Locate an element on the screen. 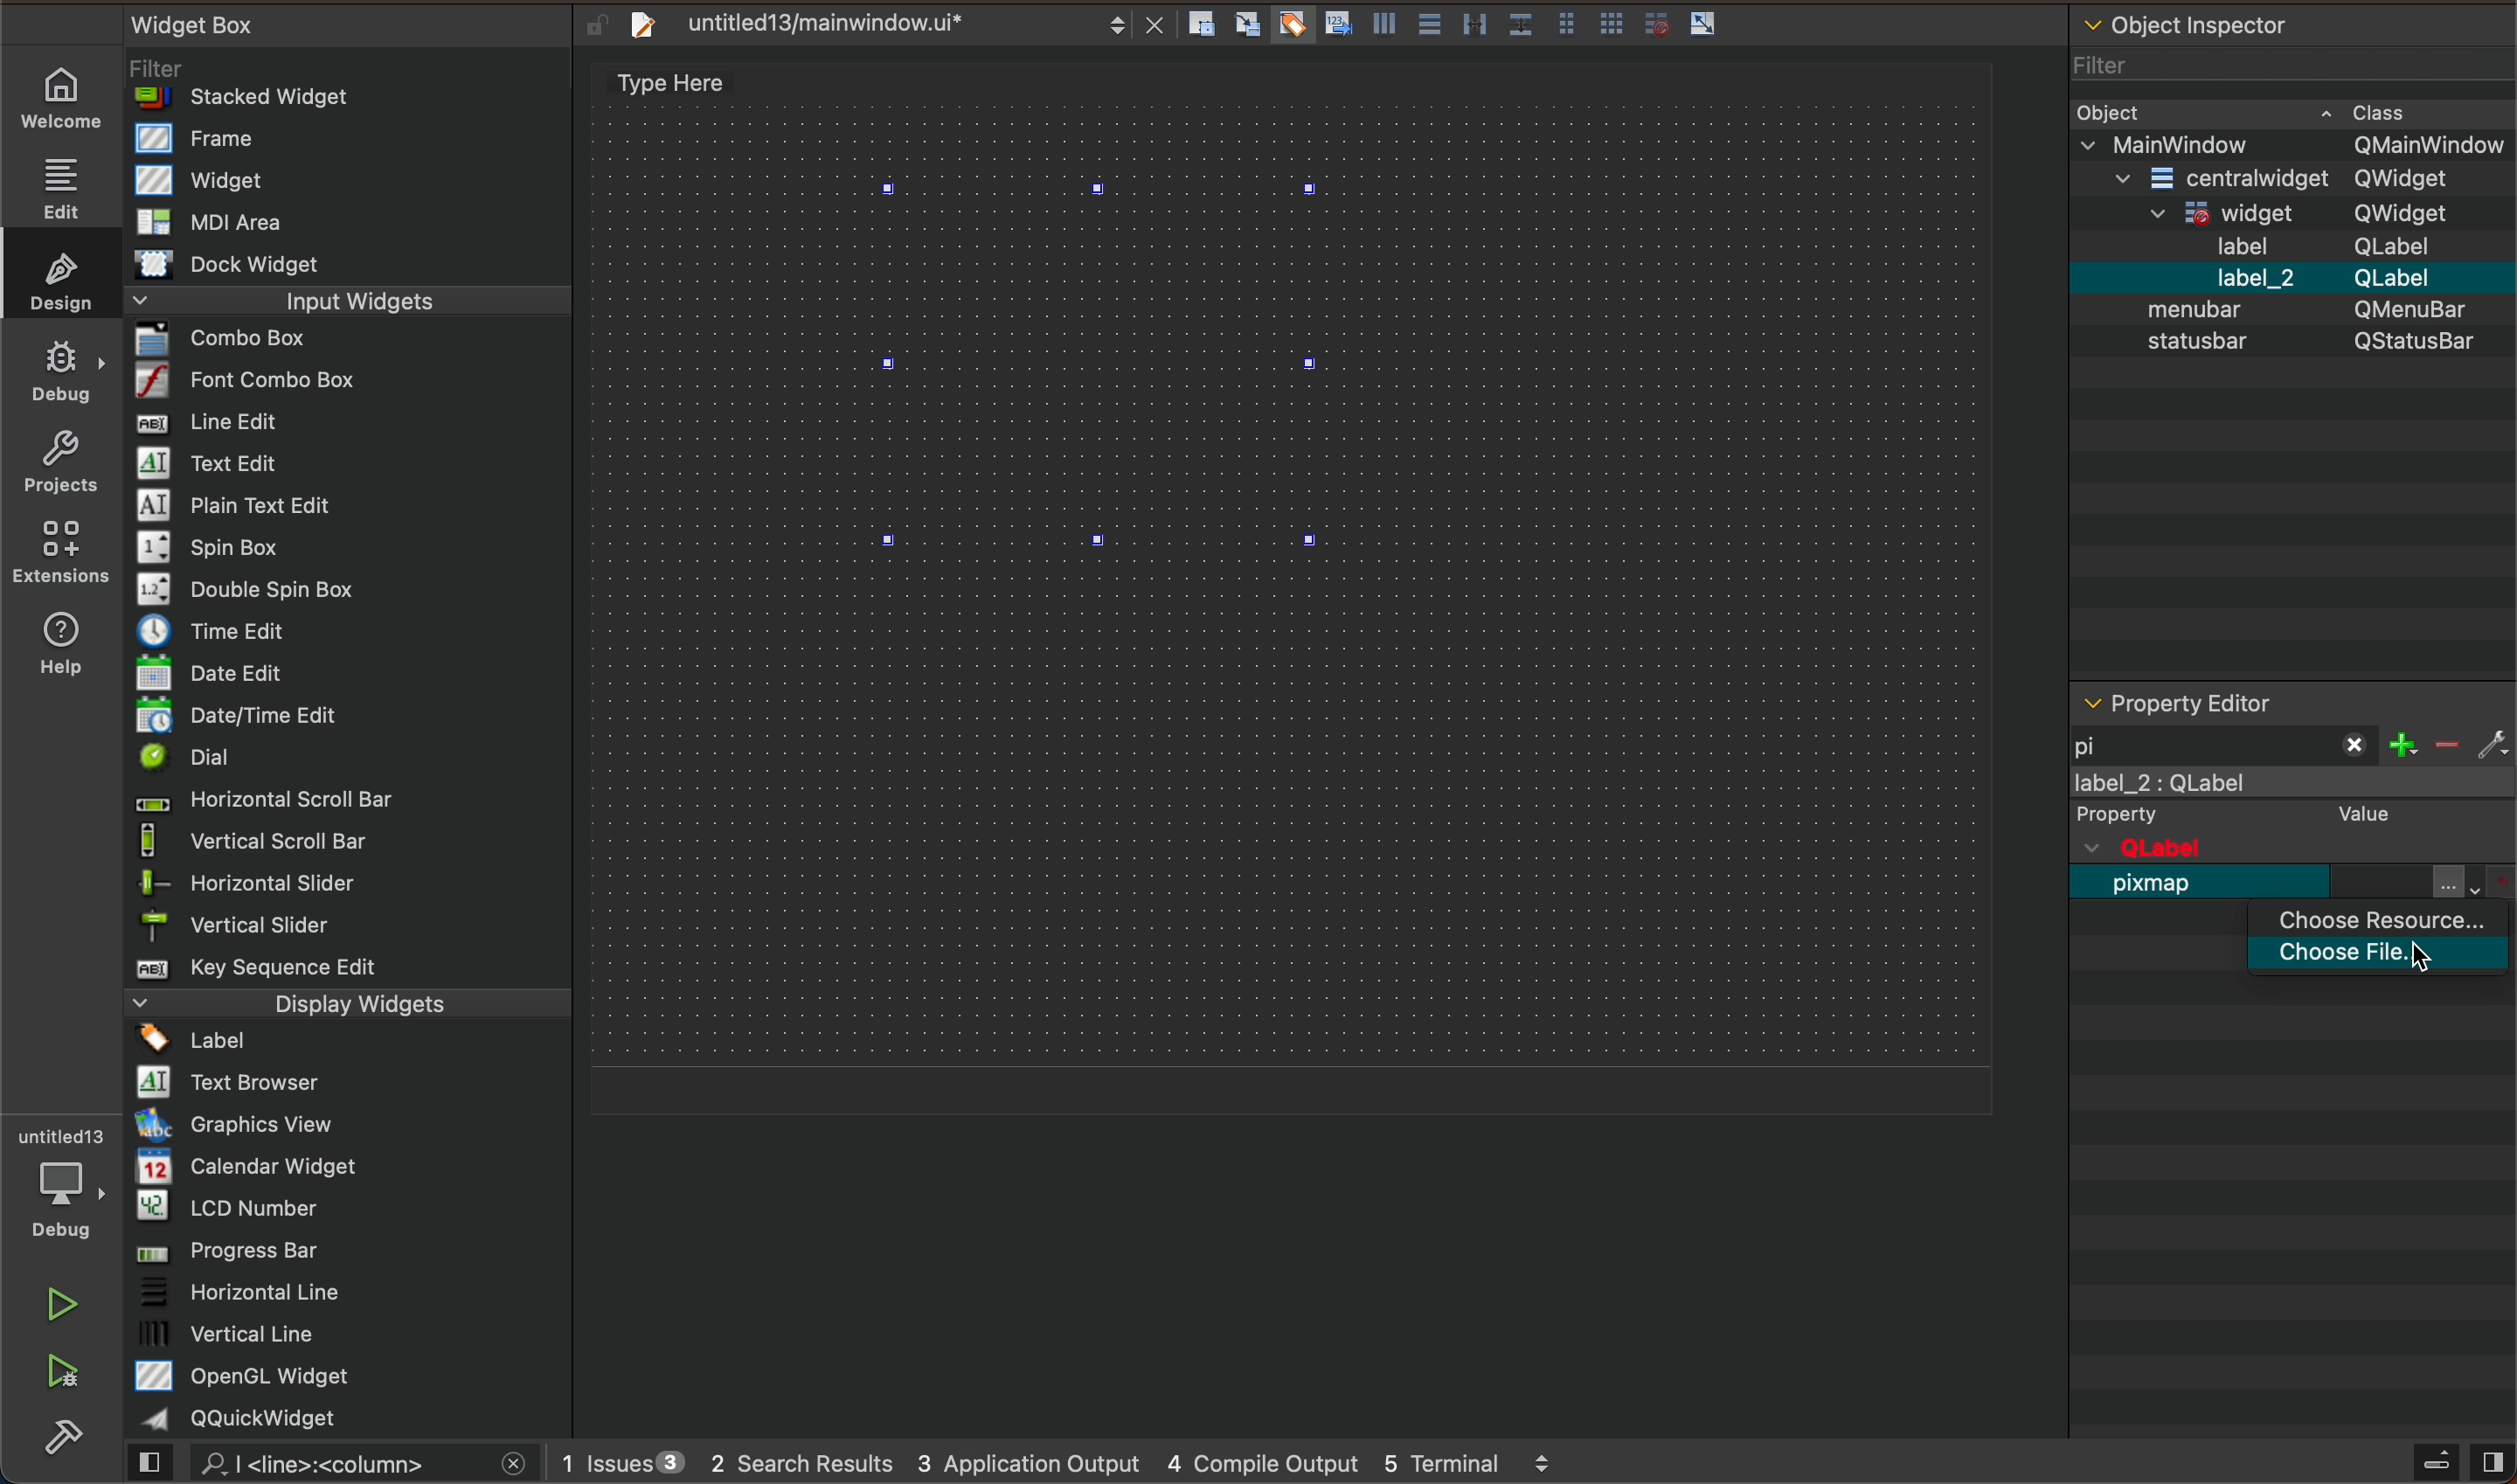 Image resolution: width=2517 pixels, height=1484 pixels. logs is located at coordinates (1069, 1466).